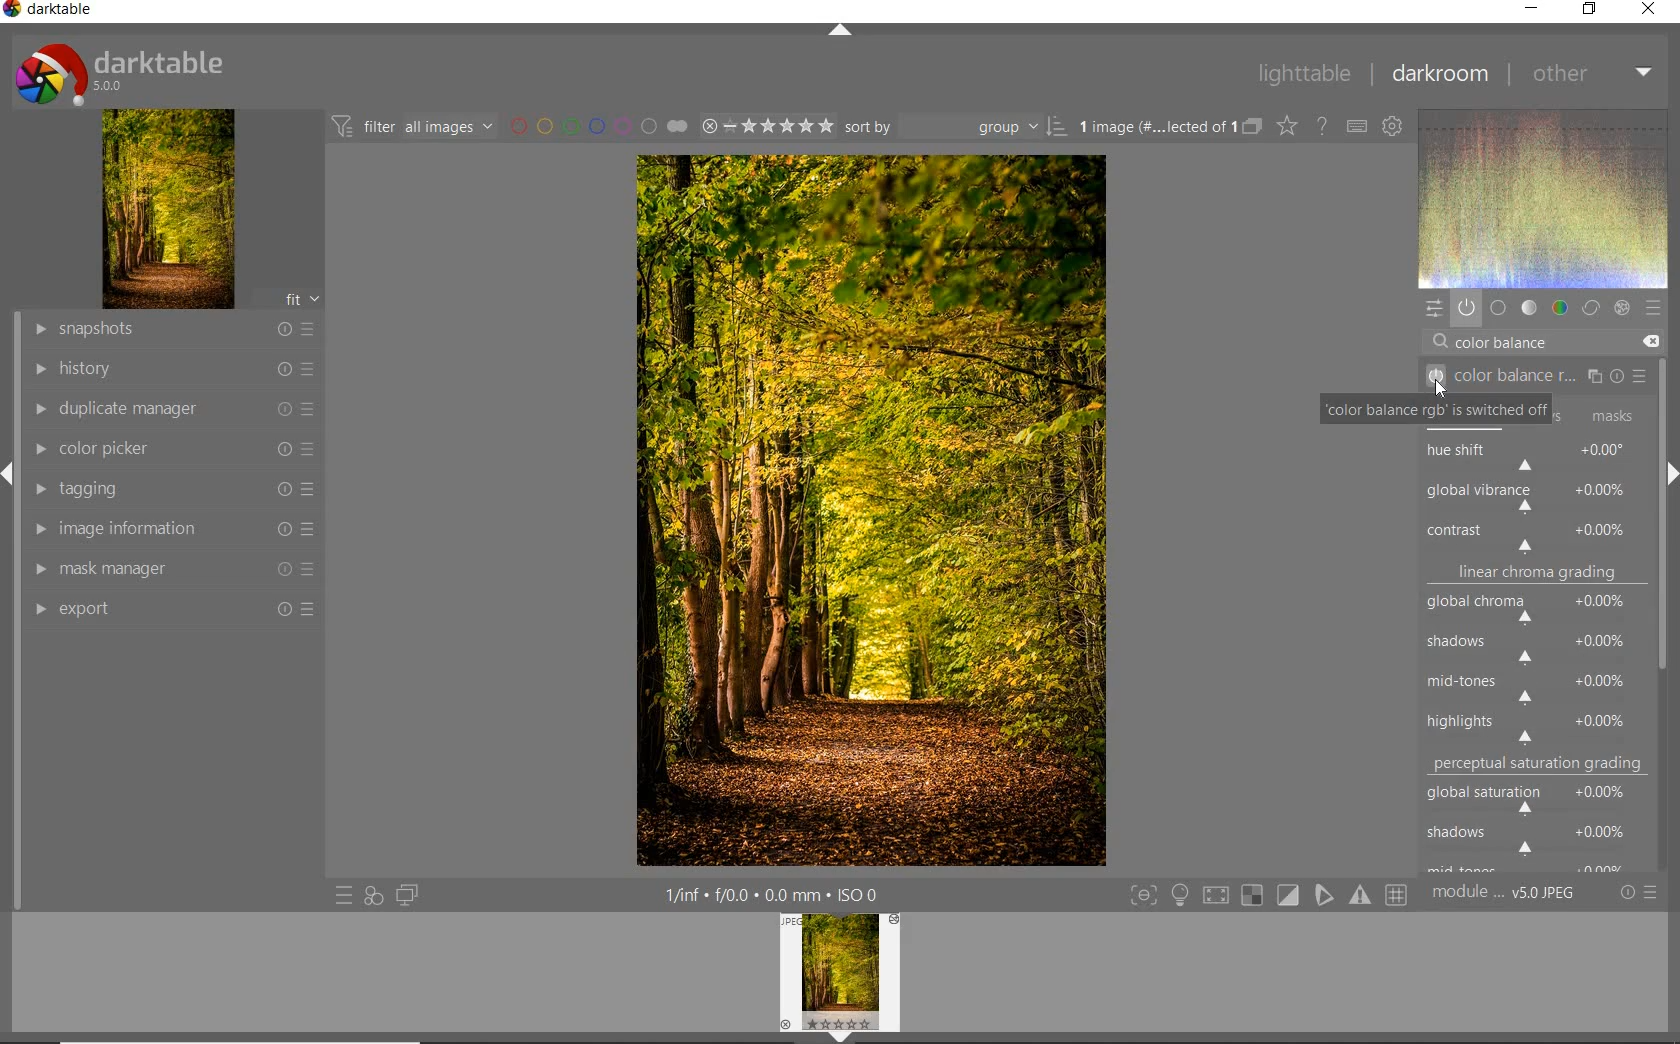  What do you see at coordinates (1536, 457) in the screenshot?
I see `hue shift` at bounding box center [1536, 457].